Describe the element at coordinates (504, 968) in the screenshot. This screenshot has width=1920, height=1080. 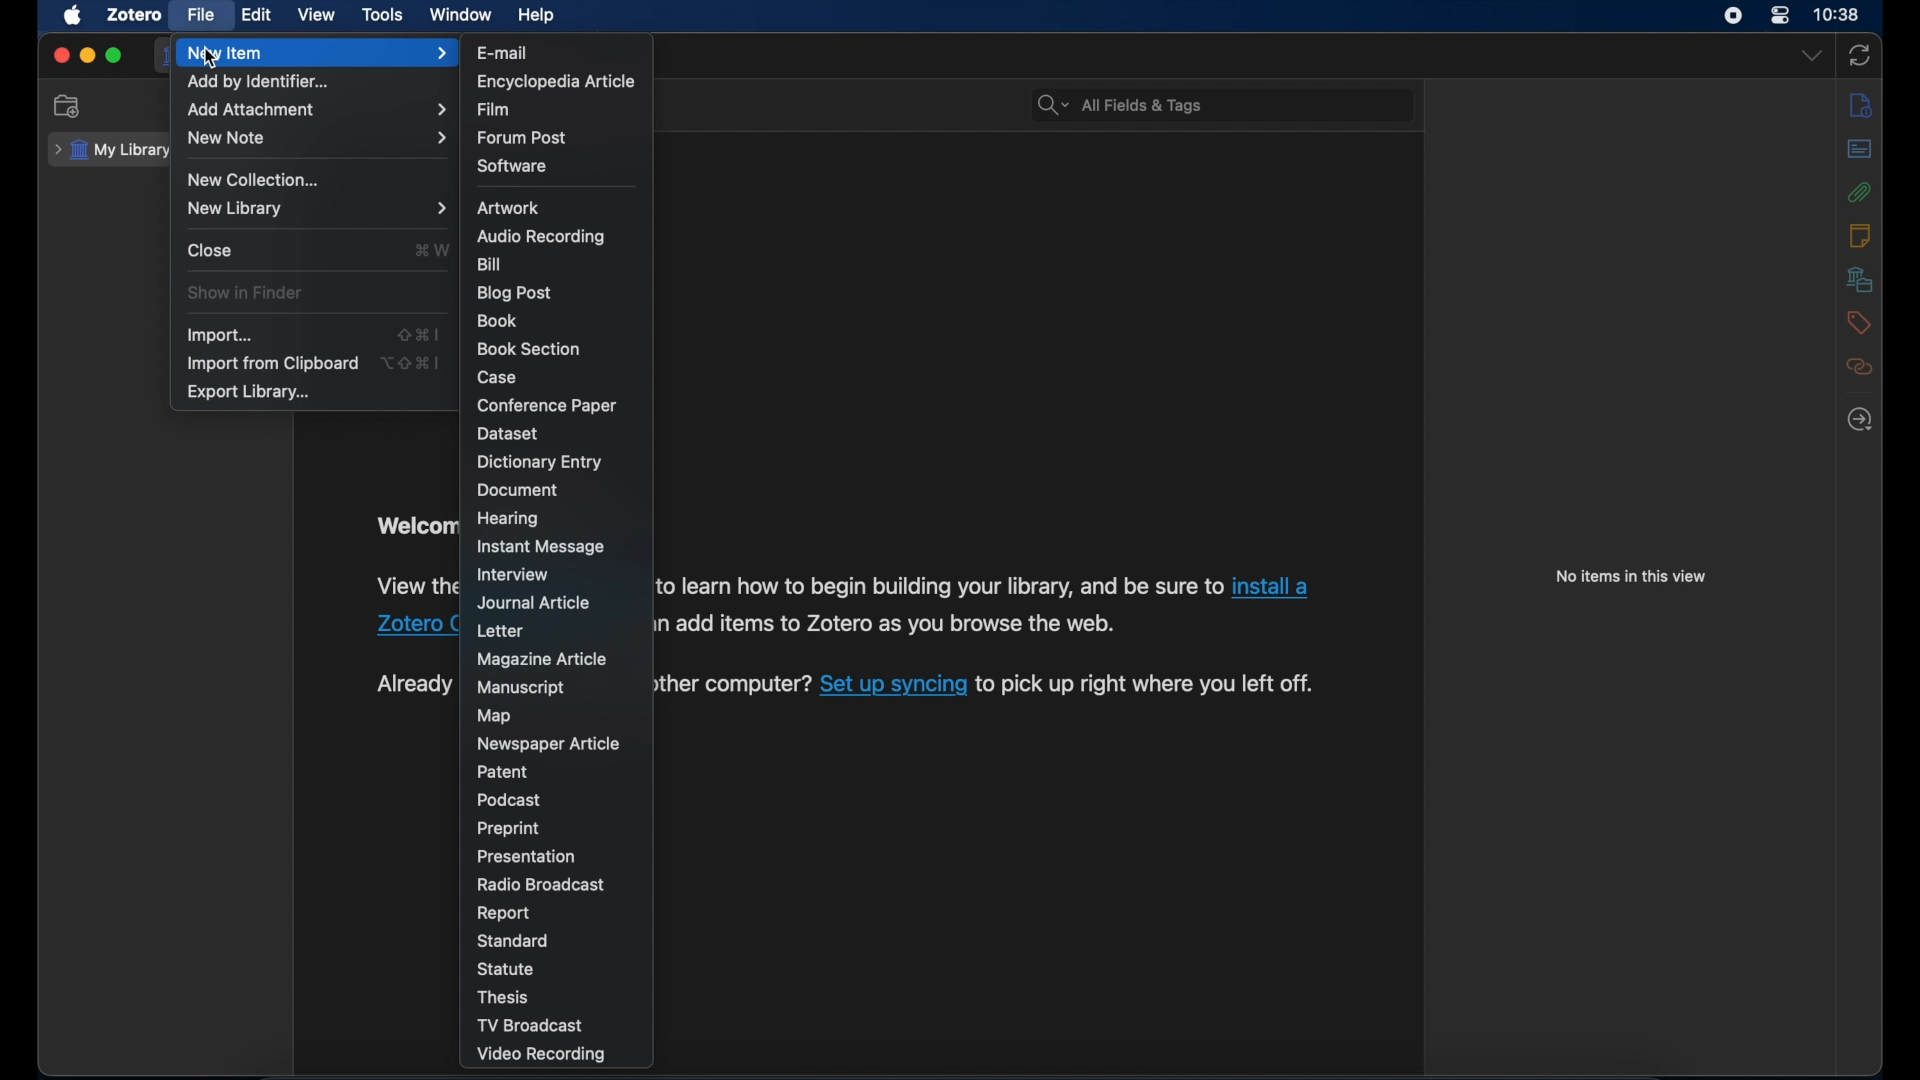
I see `statue` at that location.